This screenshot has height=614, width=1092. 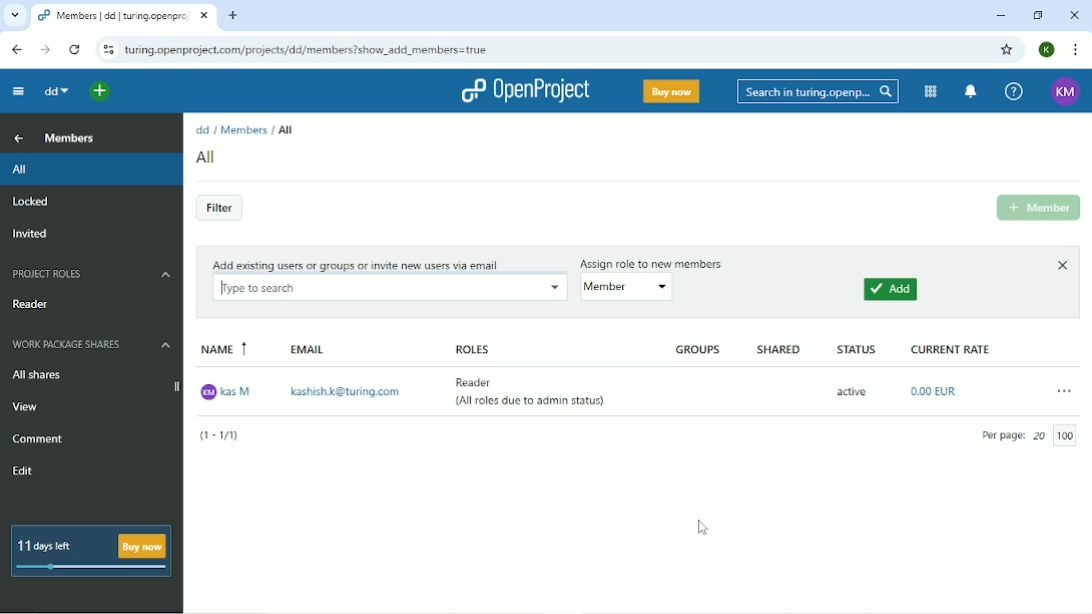 I want to click on Back, so click(x=14, y=48).